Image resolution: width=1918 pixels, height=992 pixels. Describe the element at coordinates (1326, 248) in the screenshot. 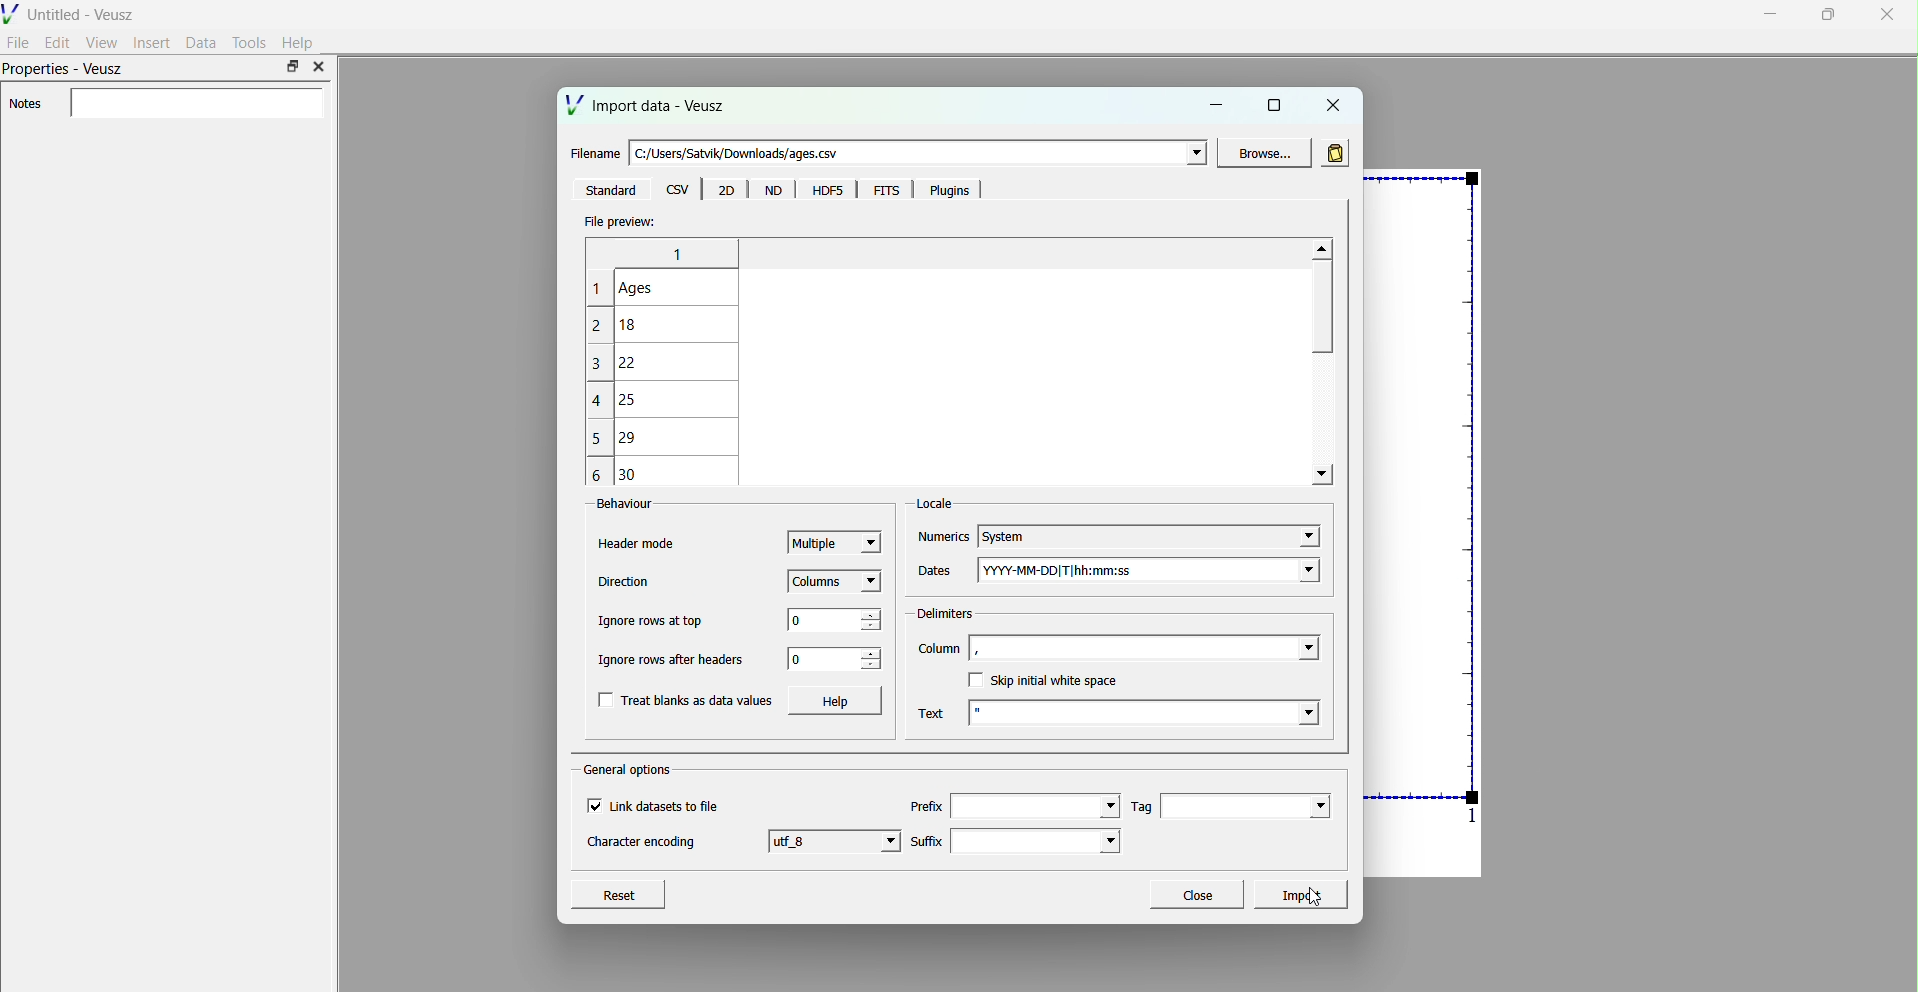

I see `move up` at that location.